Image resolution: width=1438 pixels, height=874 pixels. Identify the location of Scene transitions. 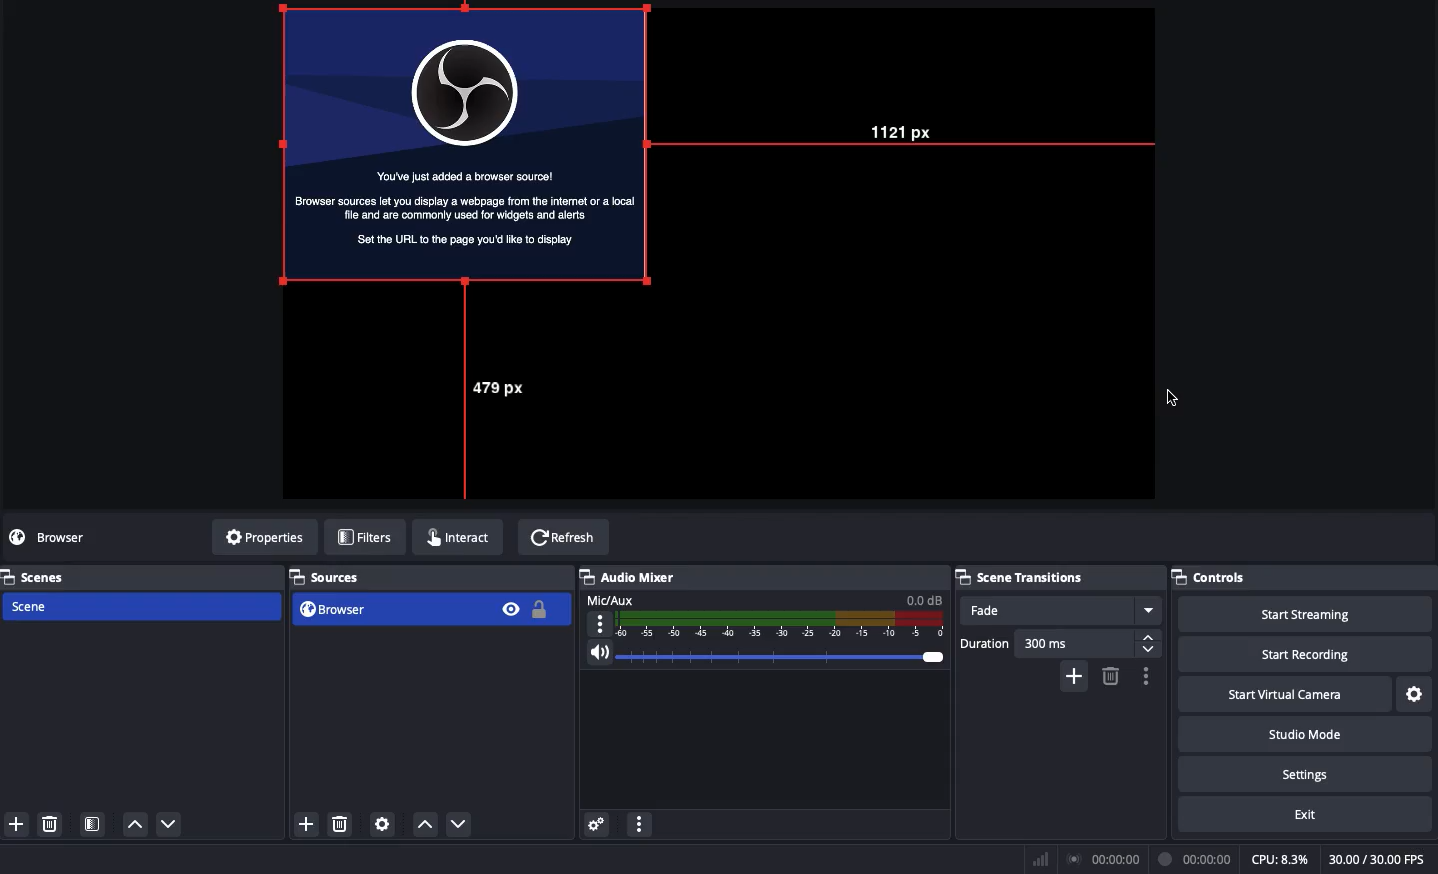
(1021, 578).